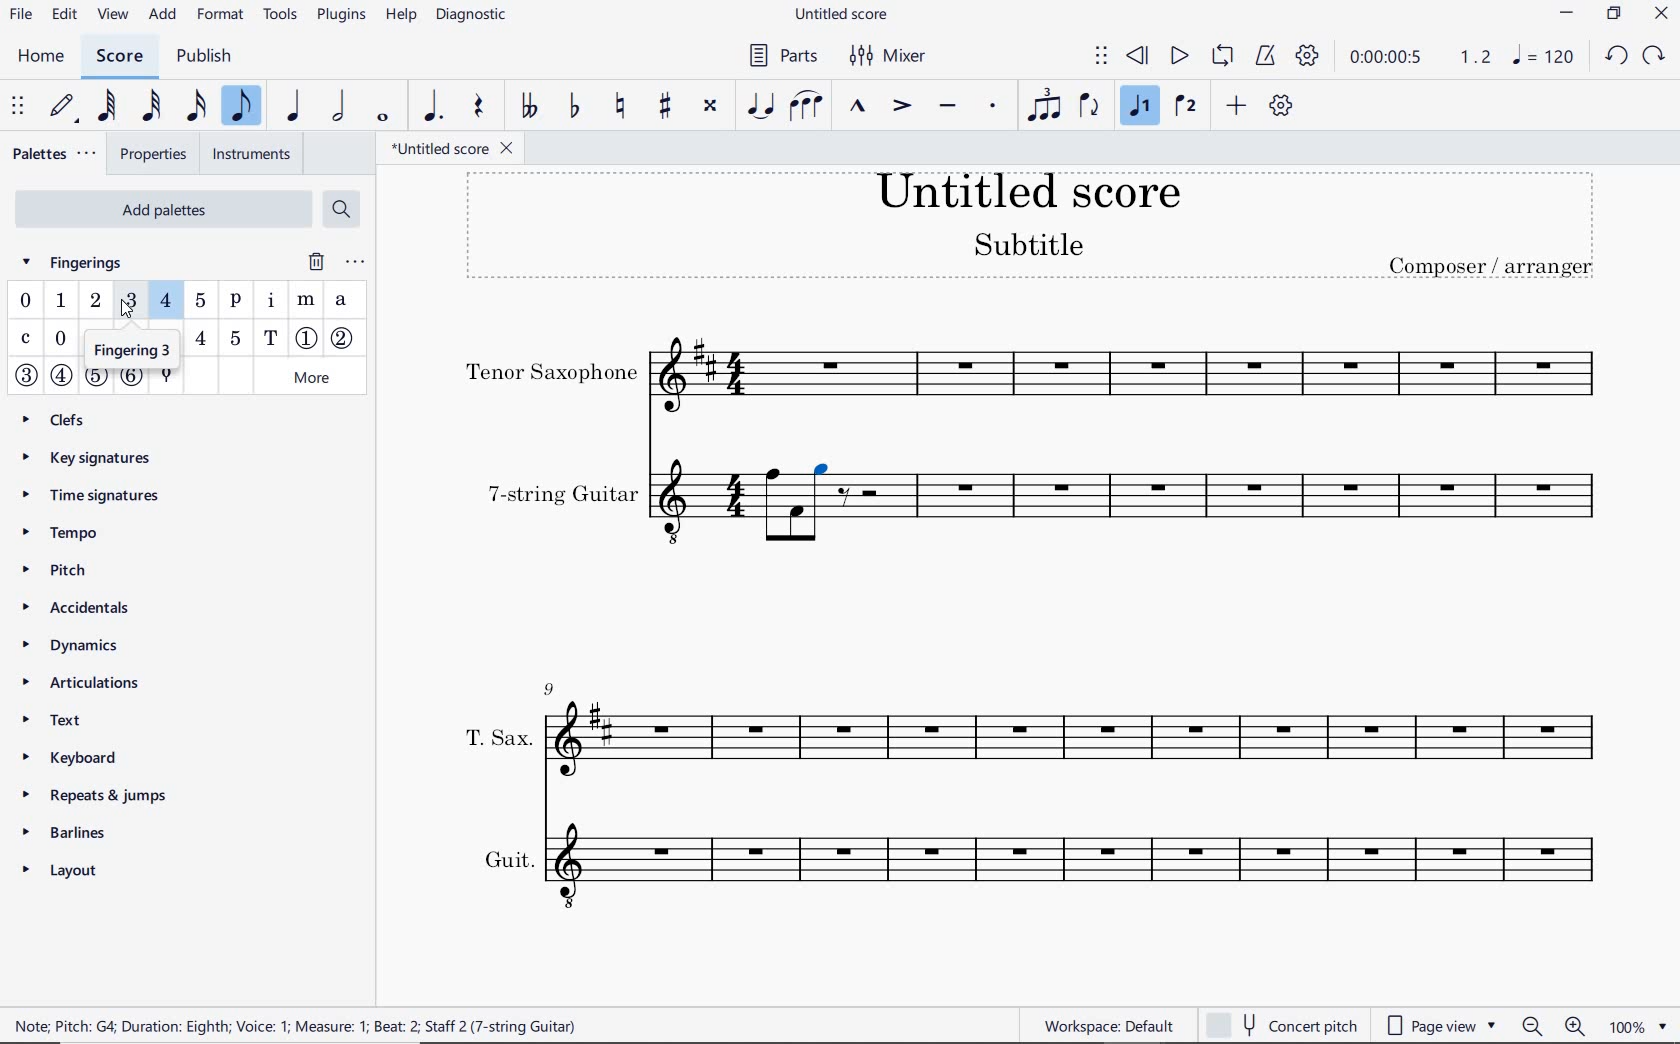  What do you see at coordinates (158, 153) in the screenshot?
I see `PROPERTIES` at bounding box center [158, 153].